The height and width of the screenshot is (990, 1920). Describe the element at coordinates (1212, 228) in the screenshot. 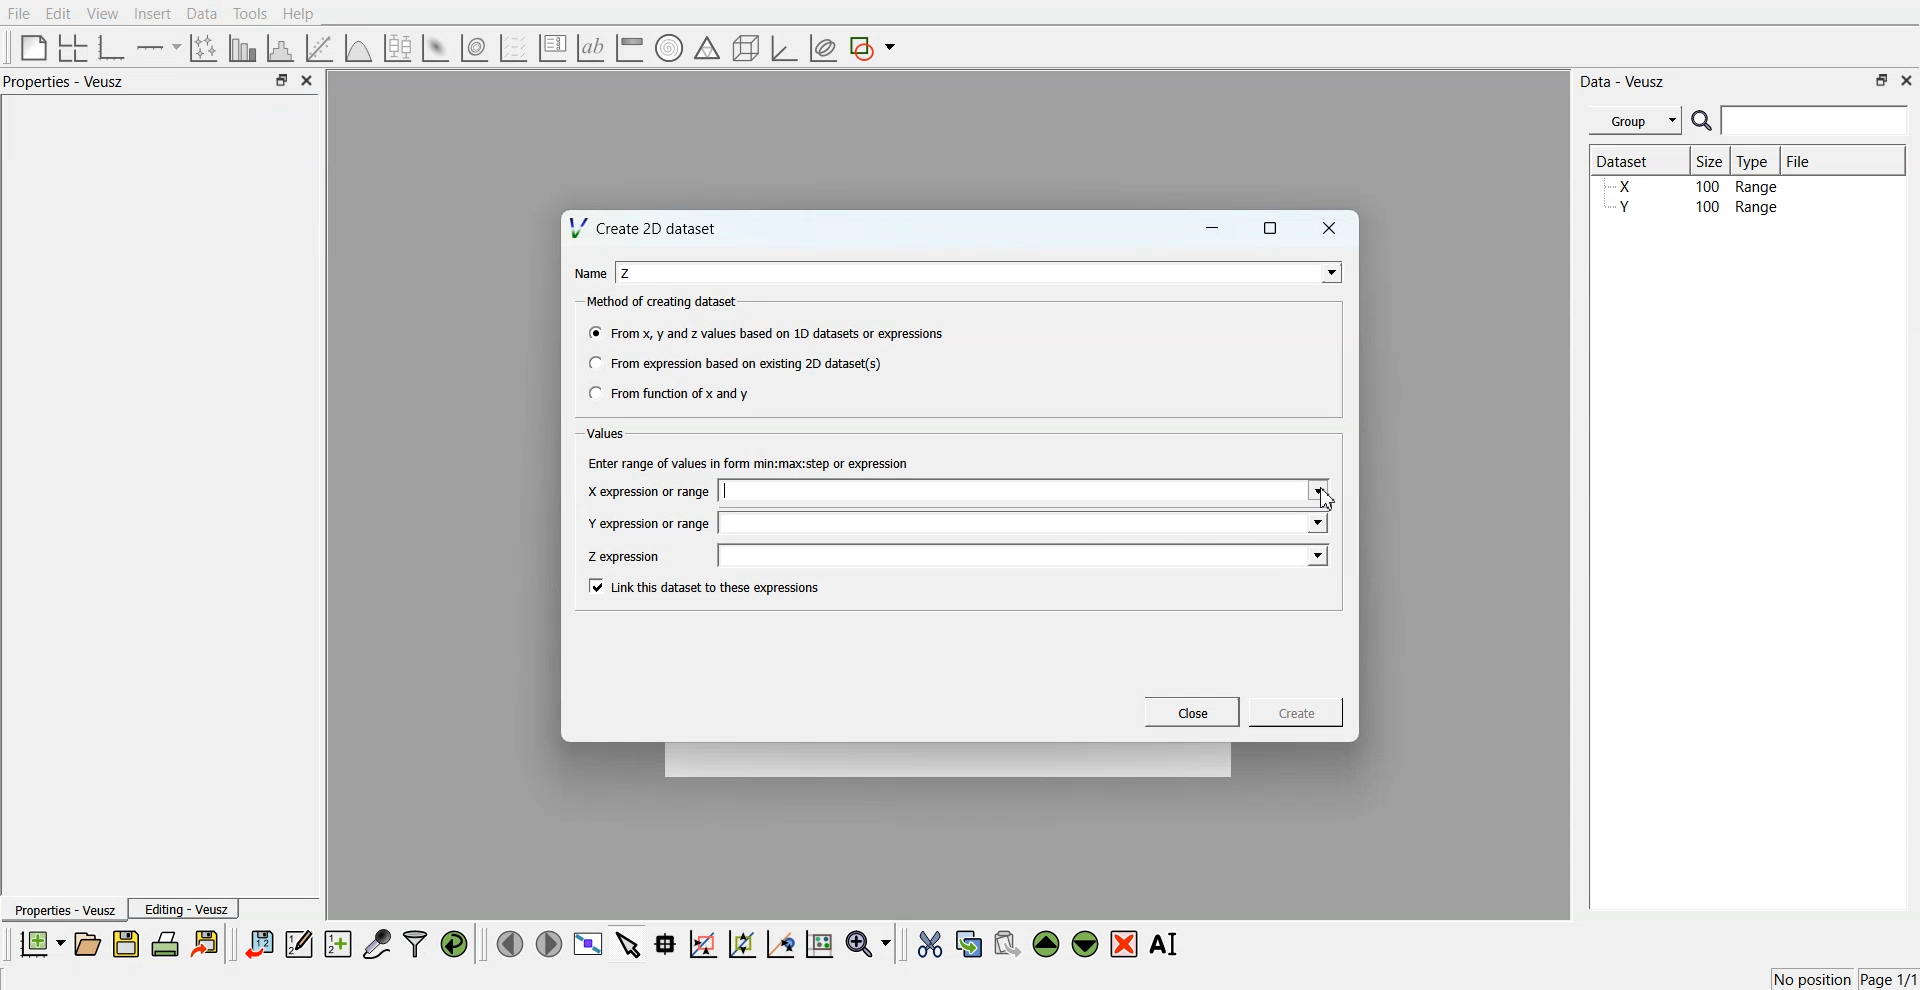

I see `Minimize` at that location.